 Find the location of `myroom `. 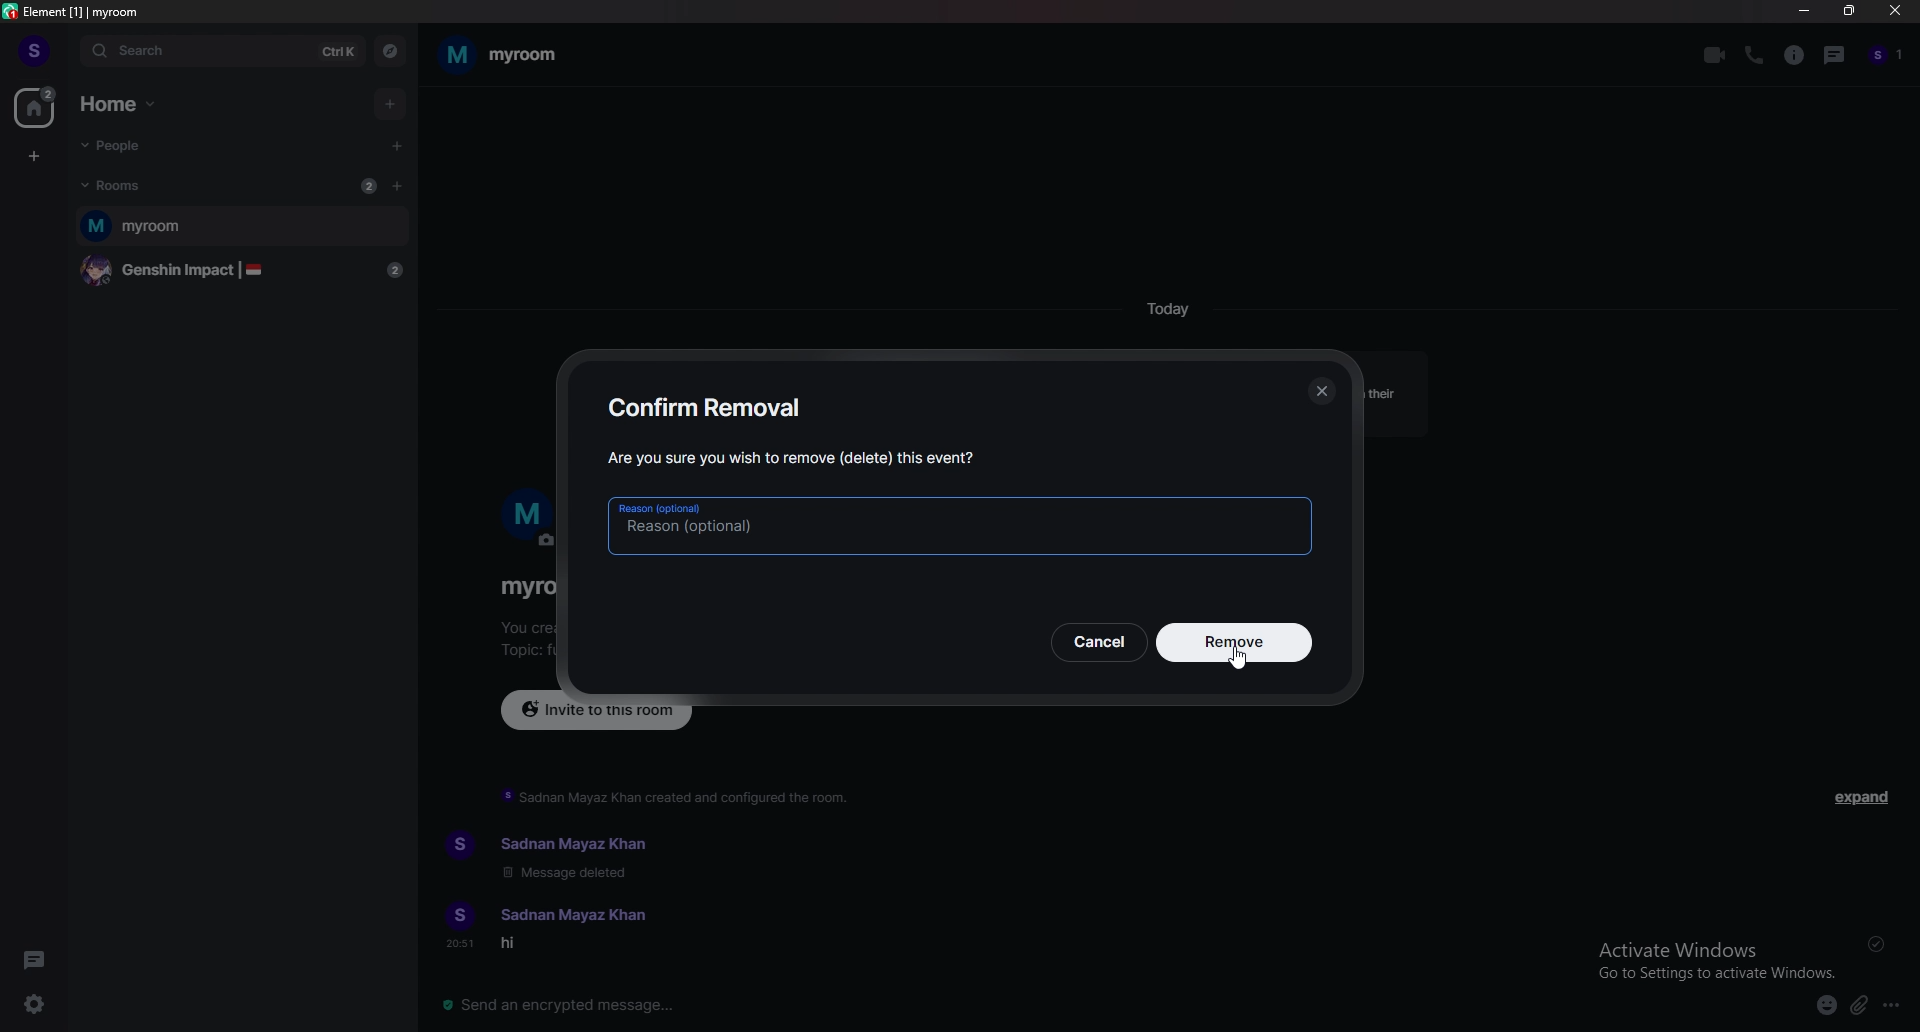

myroom  is located at coordinates (501, 54).